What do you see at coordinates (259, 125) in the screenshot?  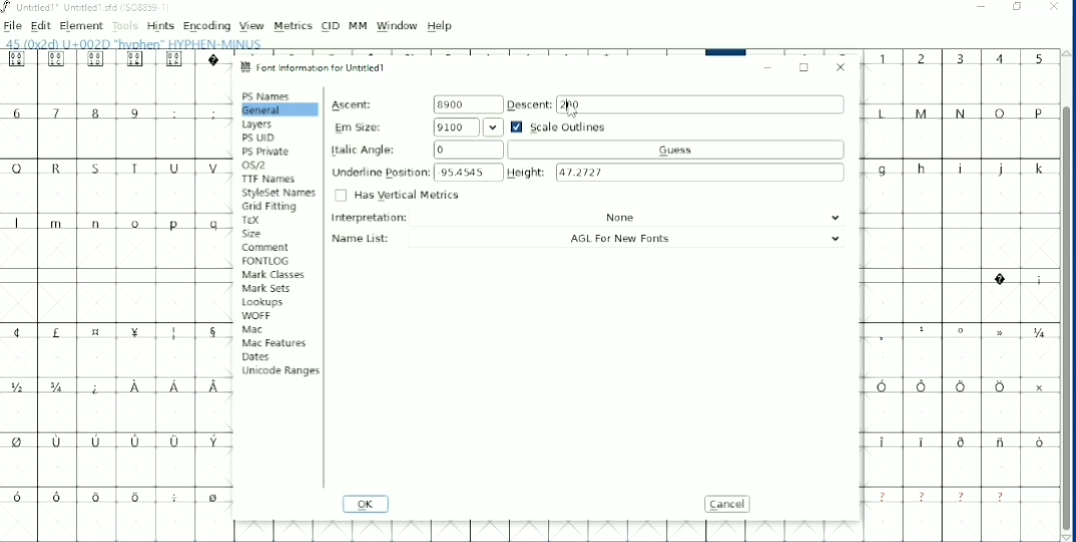 I see `Layers` at bounding box center [259, 125].